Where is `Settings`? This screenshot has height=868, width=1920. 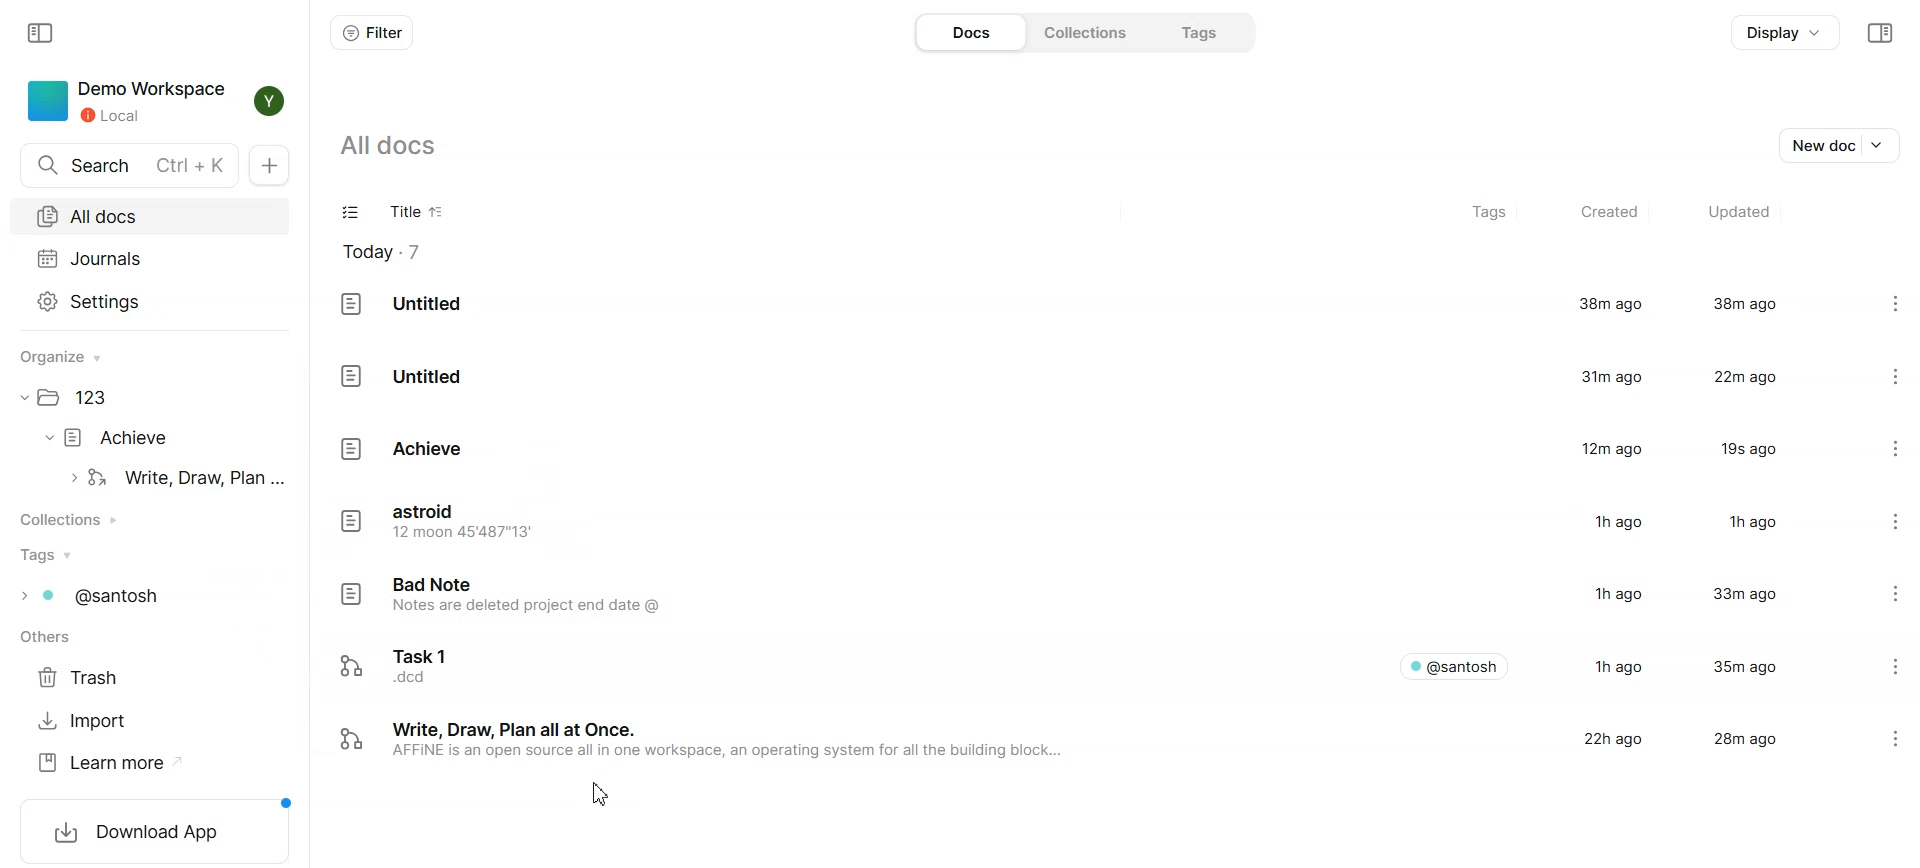 Settings is located at coordinates (1902, 738).